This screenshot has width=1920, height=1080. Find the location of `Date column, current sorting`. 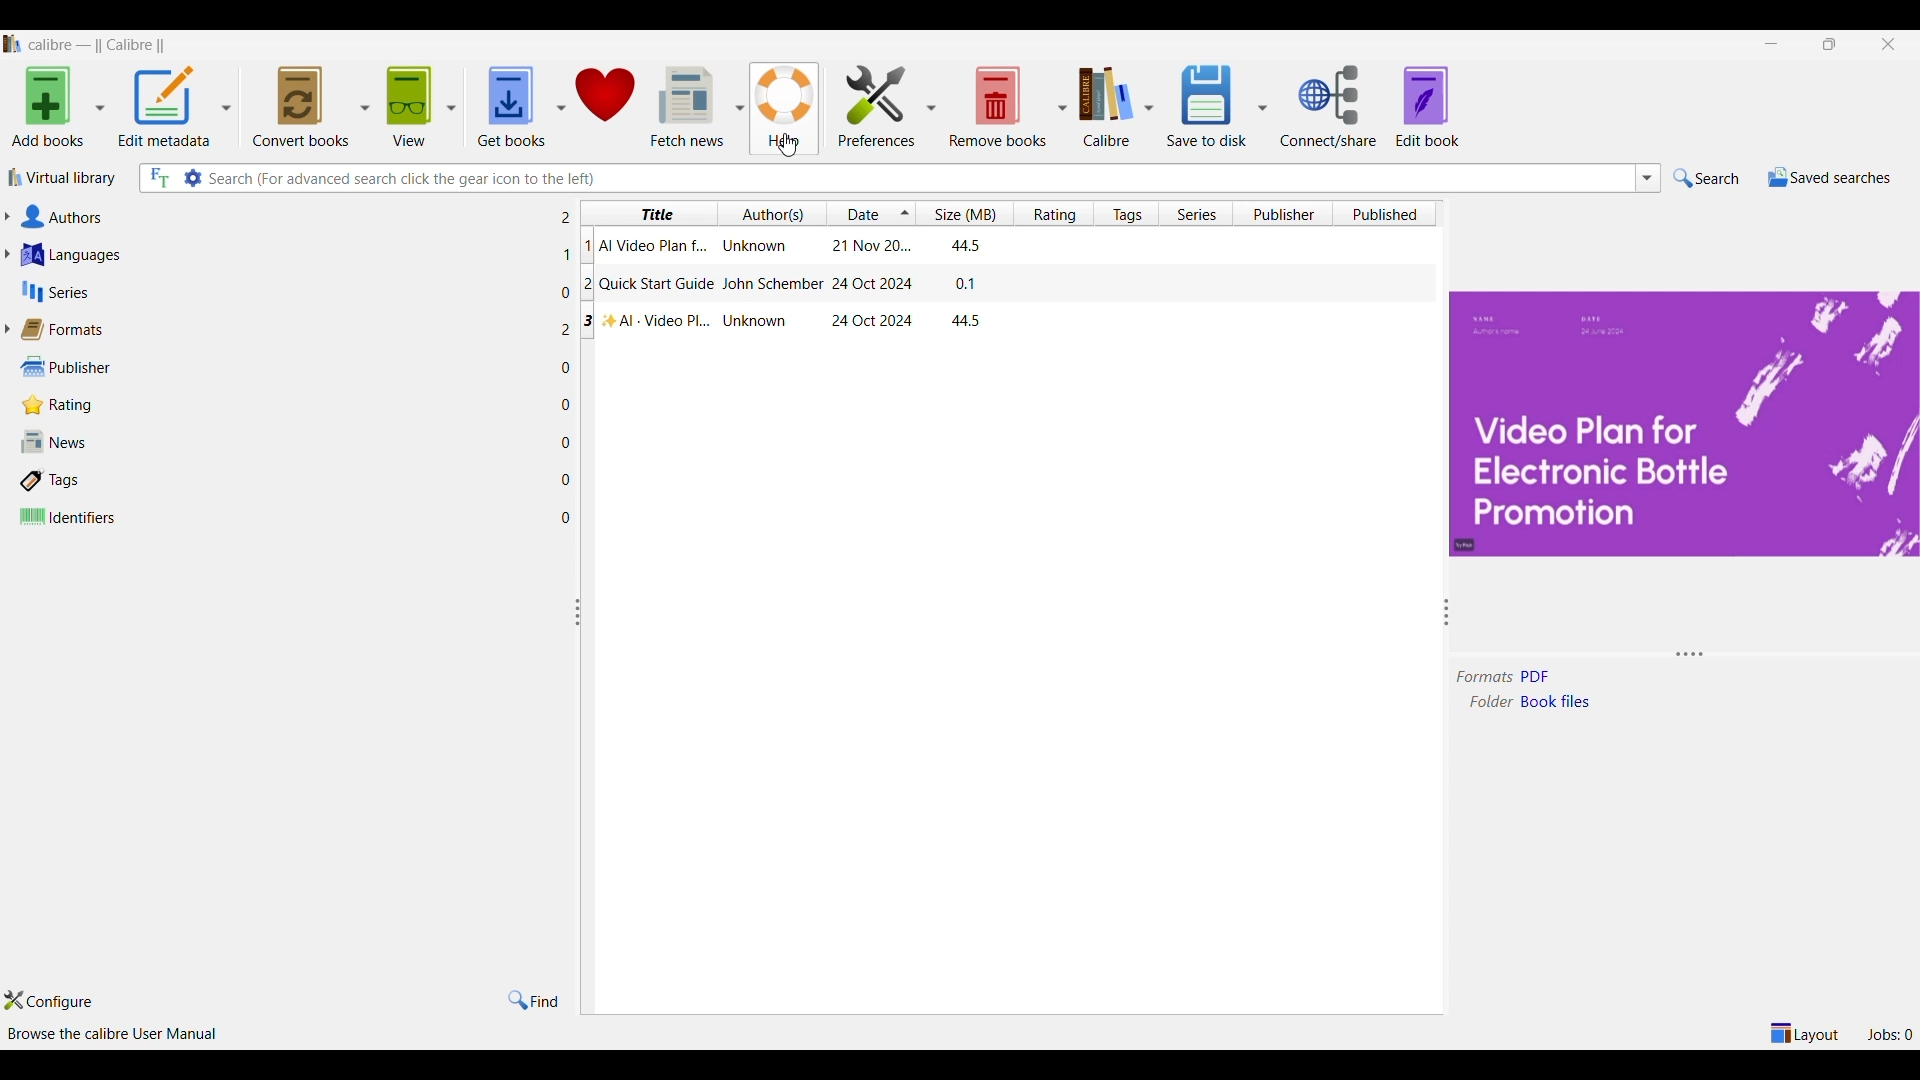

Date column, current sorting is located at coordinates (872, 214).